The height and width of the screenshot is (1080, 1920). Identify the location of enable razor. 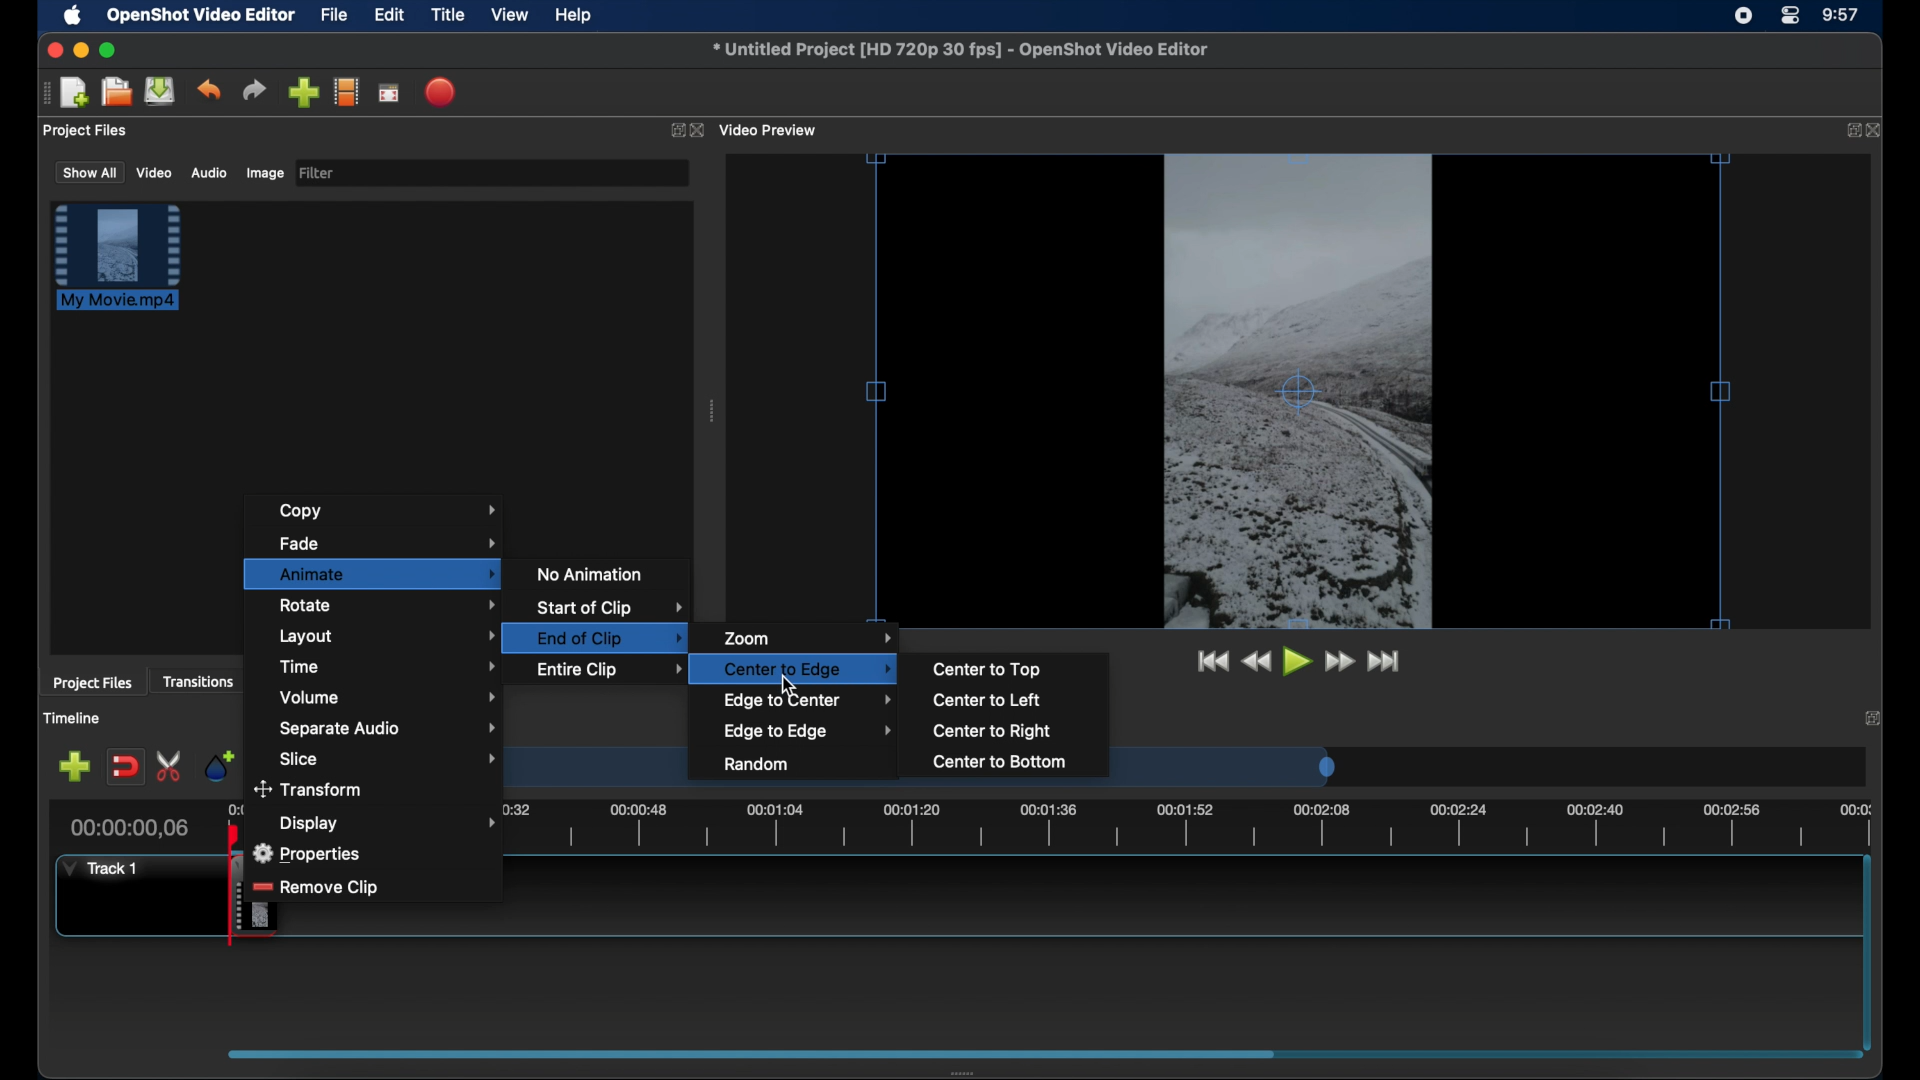
(170, 767).